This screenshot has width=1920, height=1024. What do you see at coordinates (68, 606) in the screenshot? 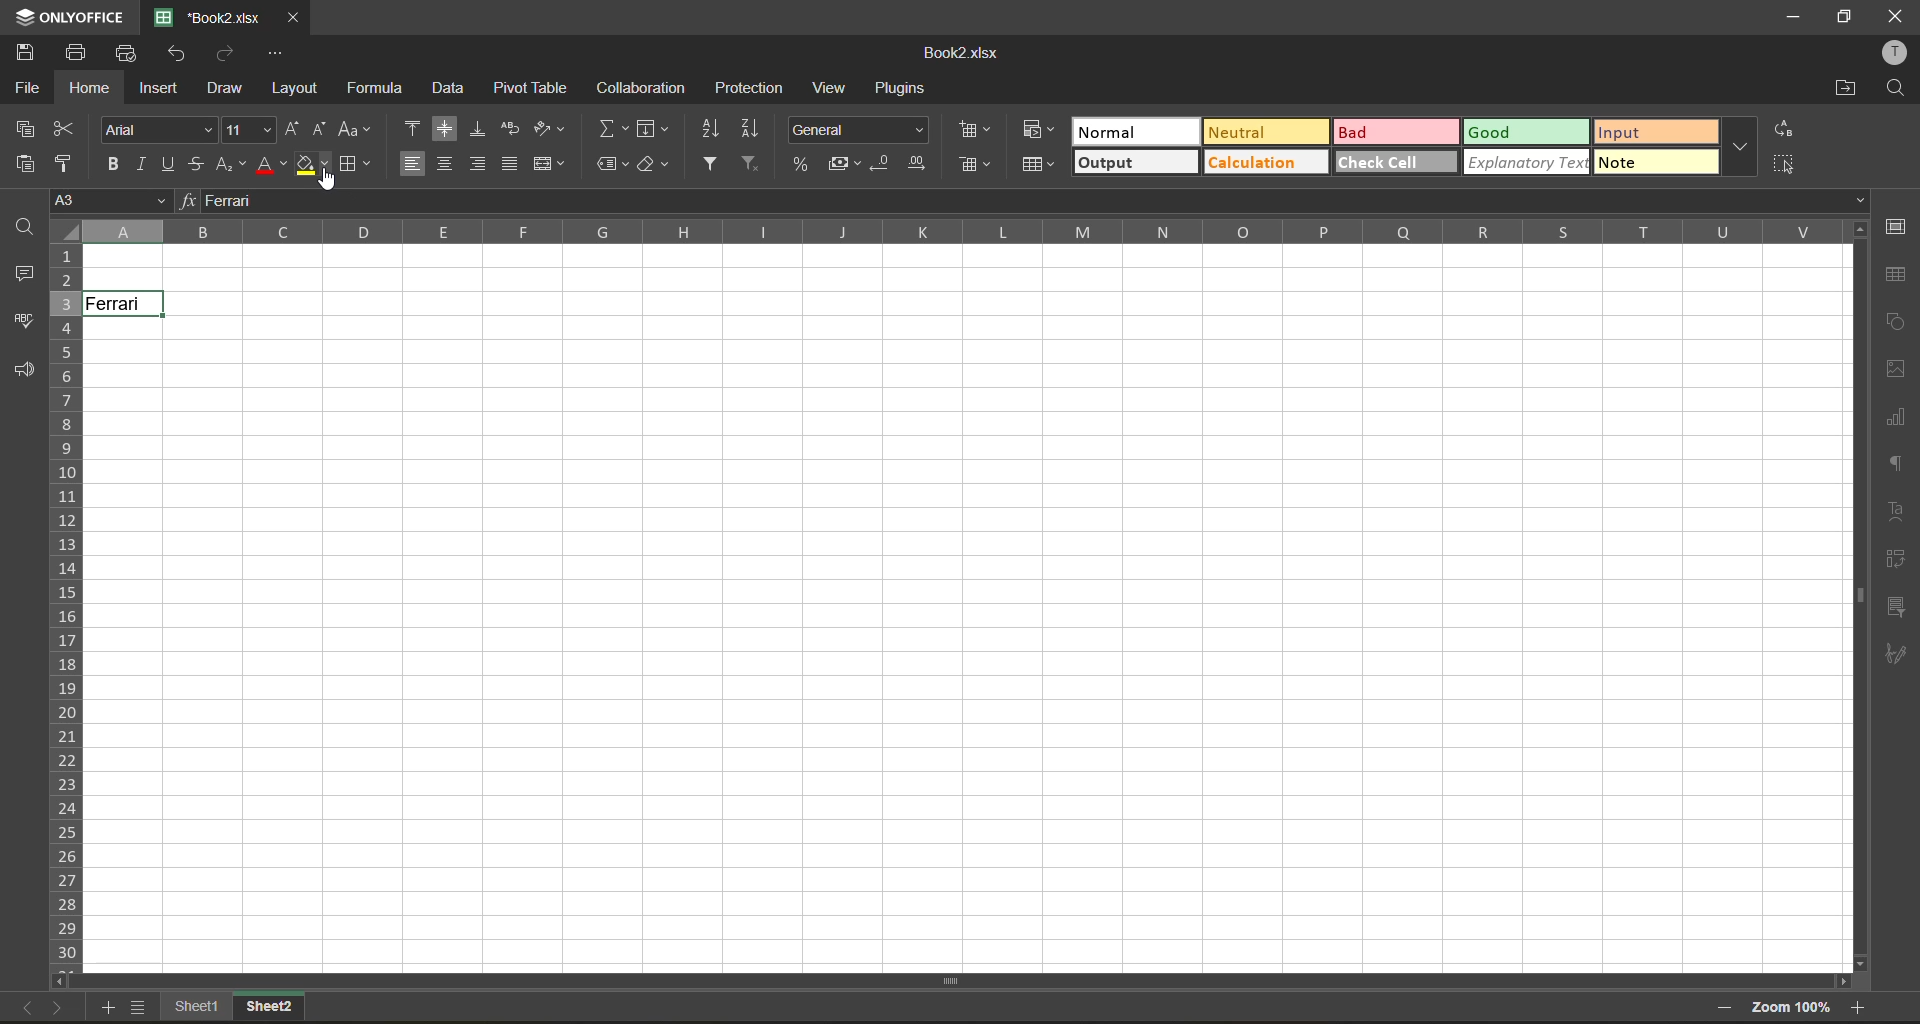
I see `row numbers` at bounding box center [68, 606].